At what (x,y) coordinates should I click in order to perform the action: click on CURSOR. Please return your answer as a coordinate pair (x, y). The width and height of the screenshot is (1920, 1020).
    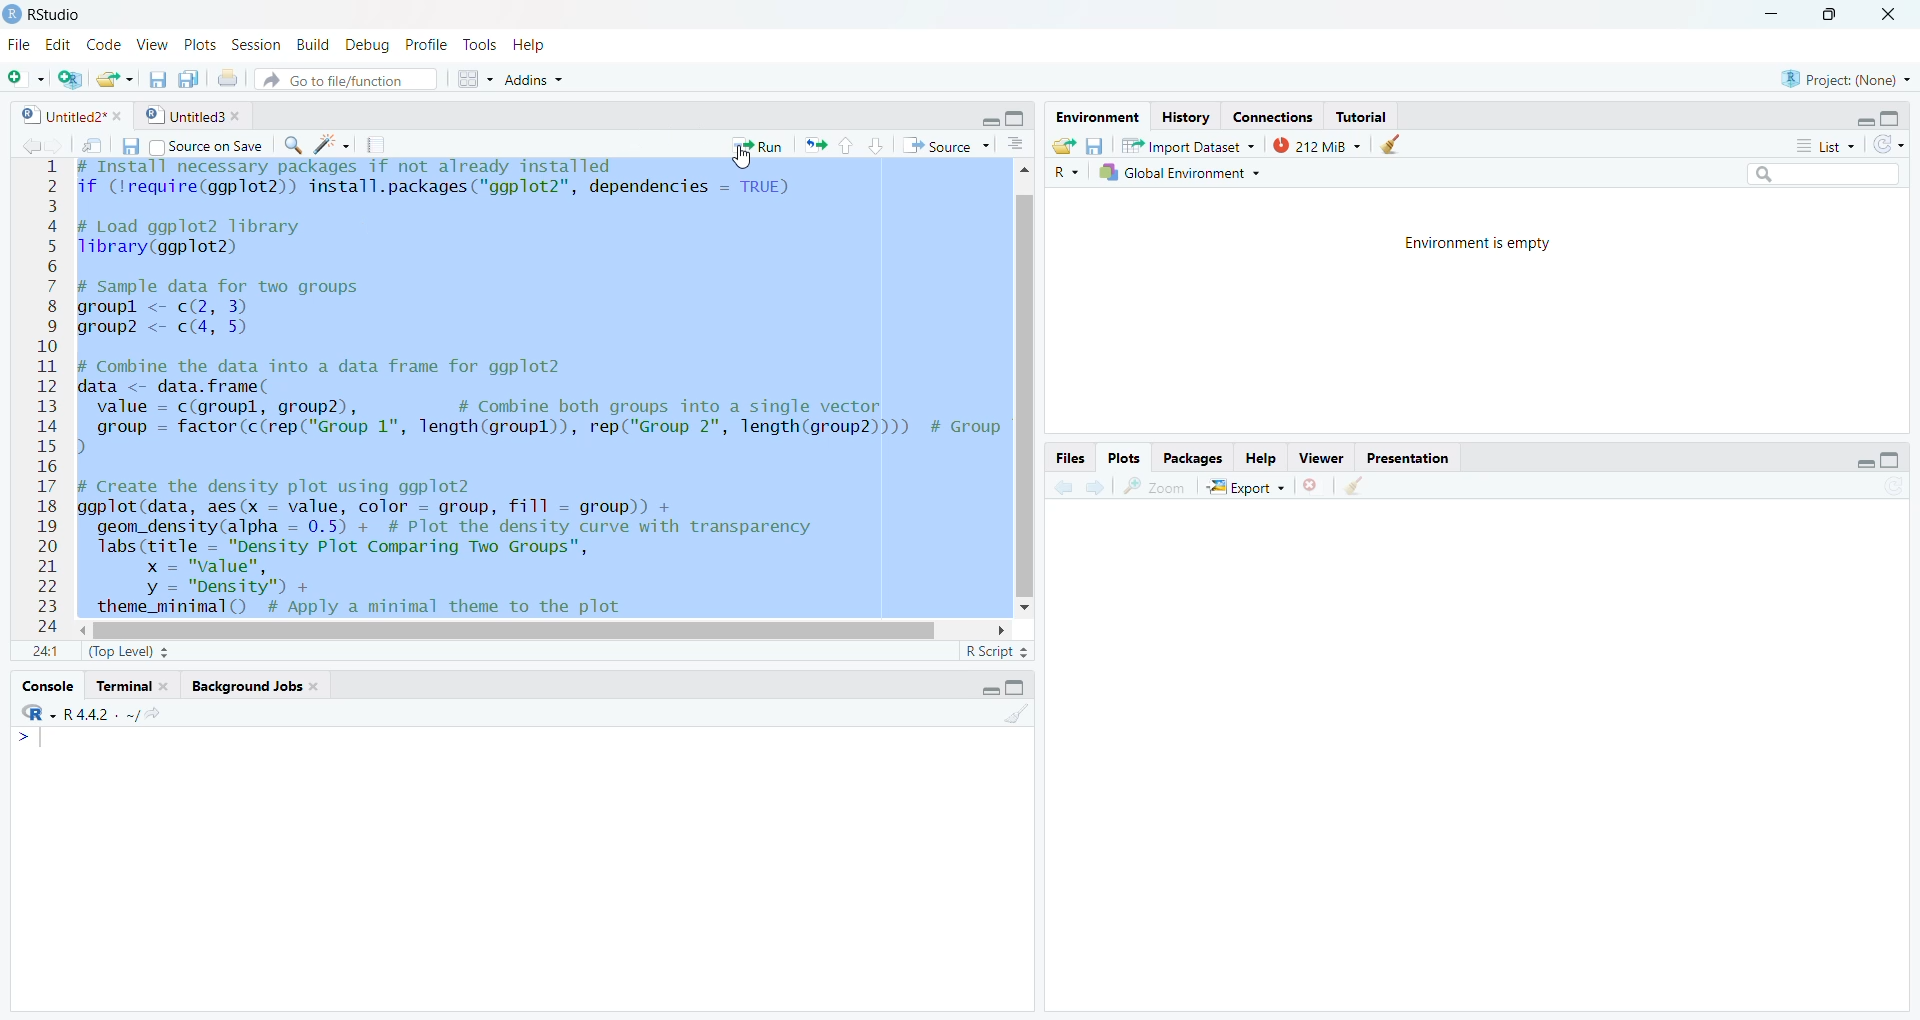
    Looking at the image, I should click on (744, 156).